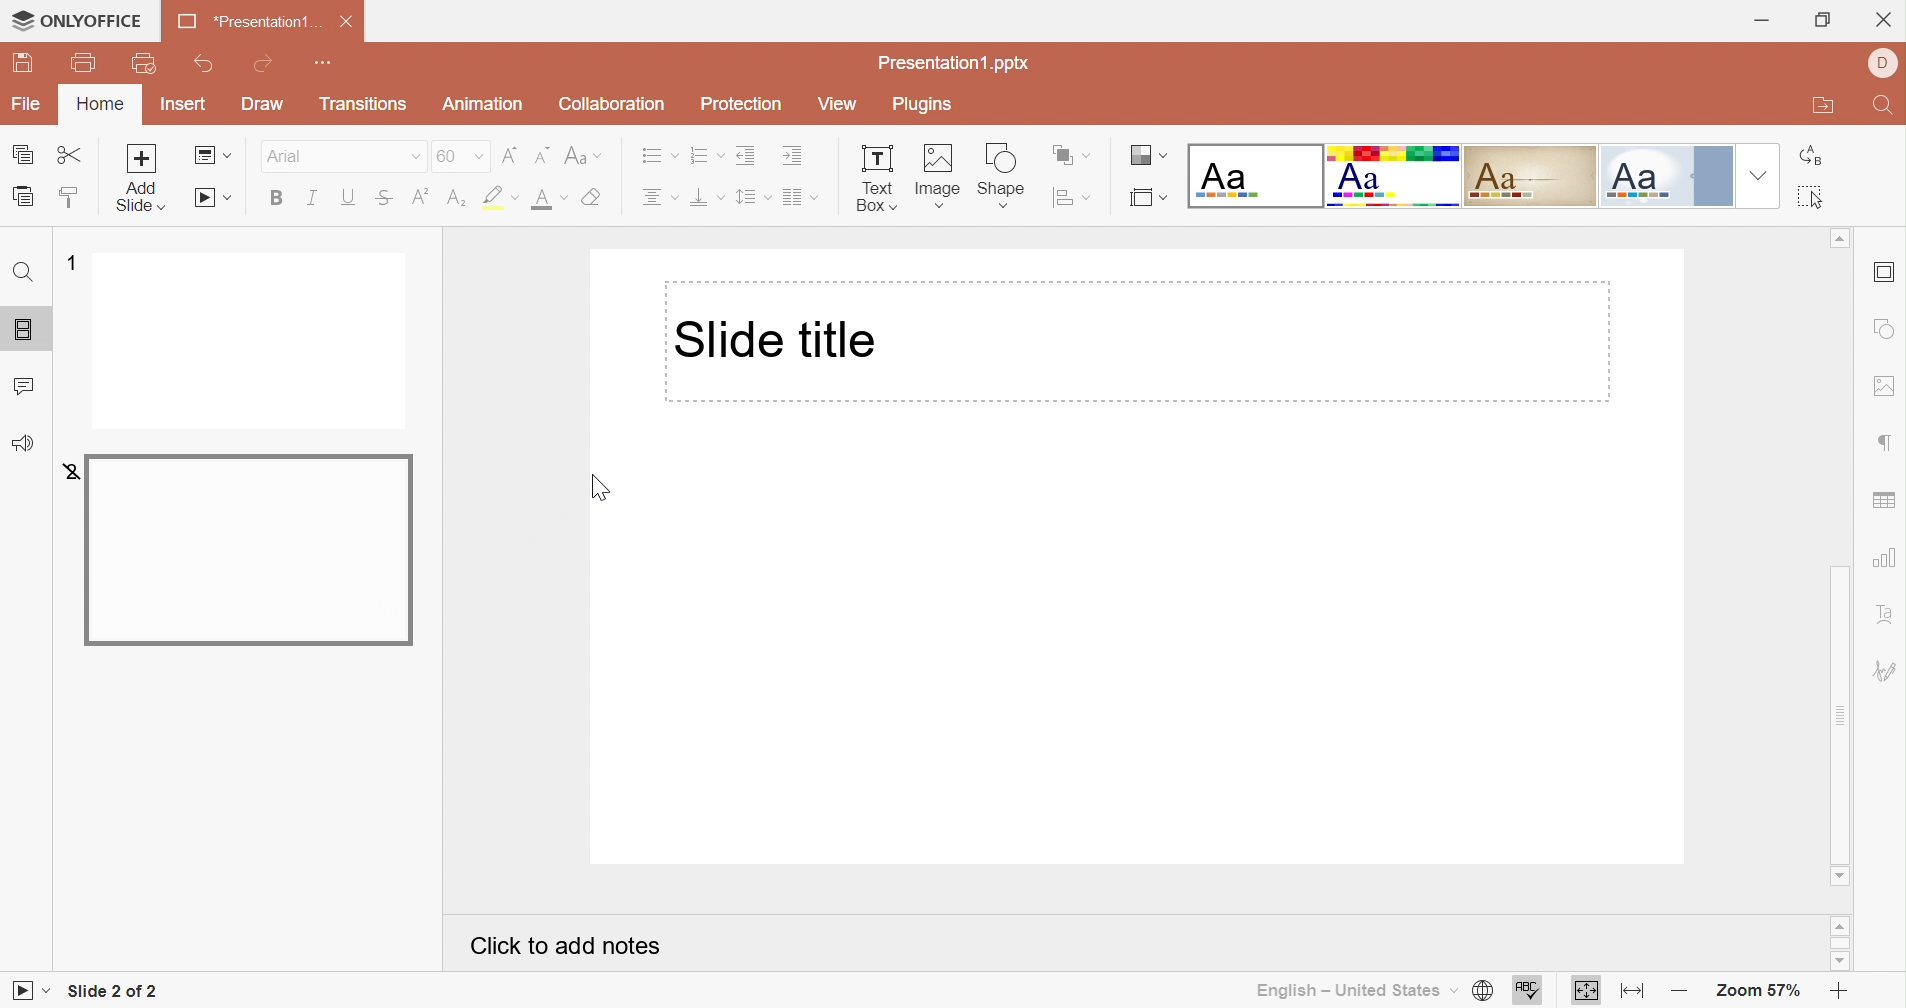 The height and width of the screenshot is (1008, 1906). What do you see at coordinates (27, 991) in the screenshot?
I see `` at bounding box center [27, 991].